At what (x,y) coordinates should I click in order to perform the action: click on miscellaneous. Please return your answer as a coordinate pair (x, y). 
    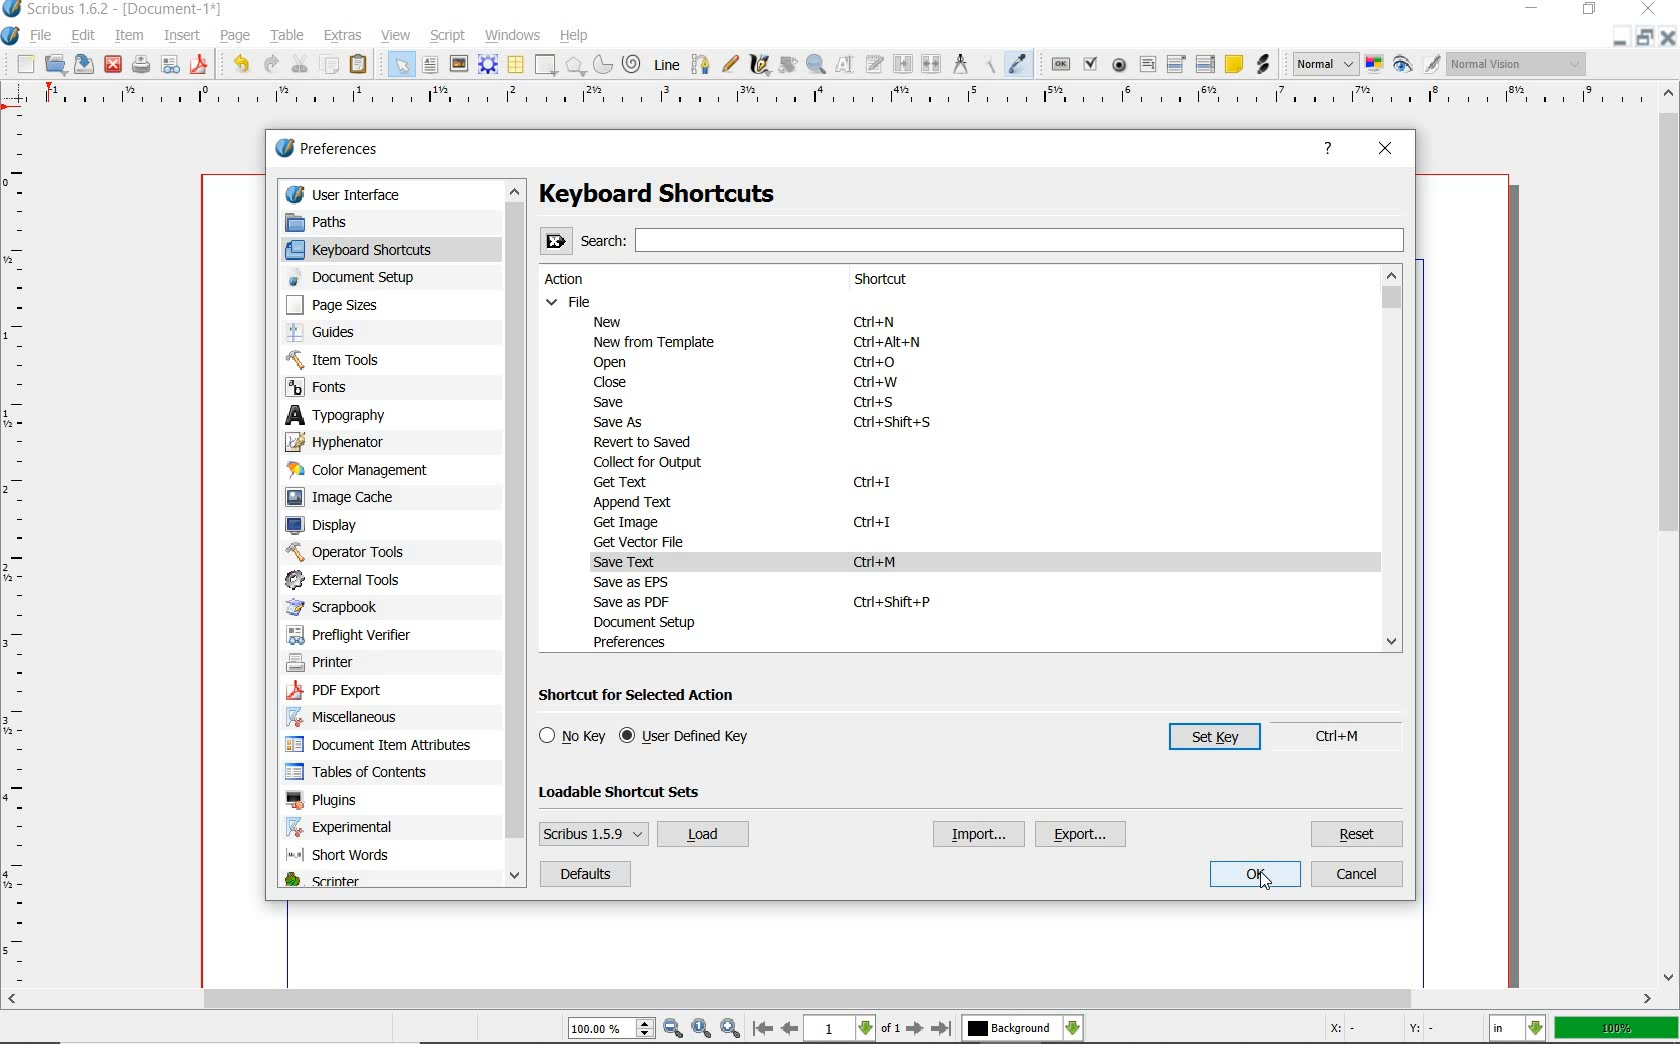
    Looking at the image, I should click on (351, 720).